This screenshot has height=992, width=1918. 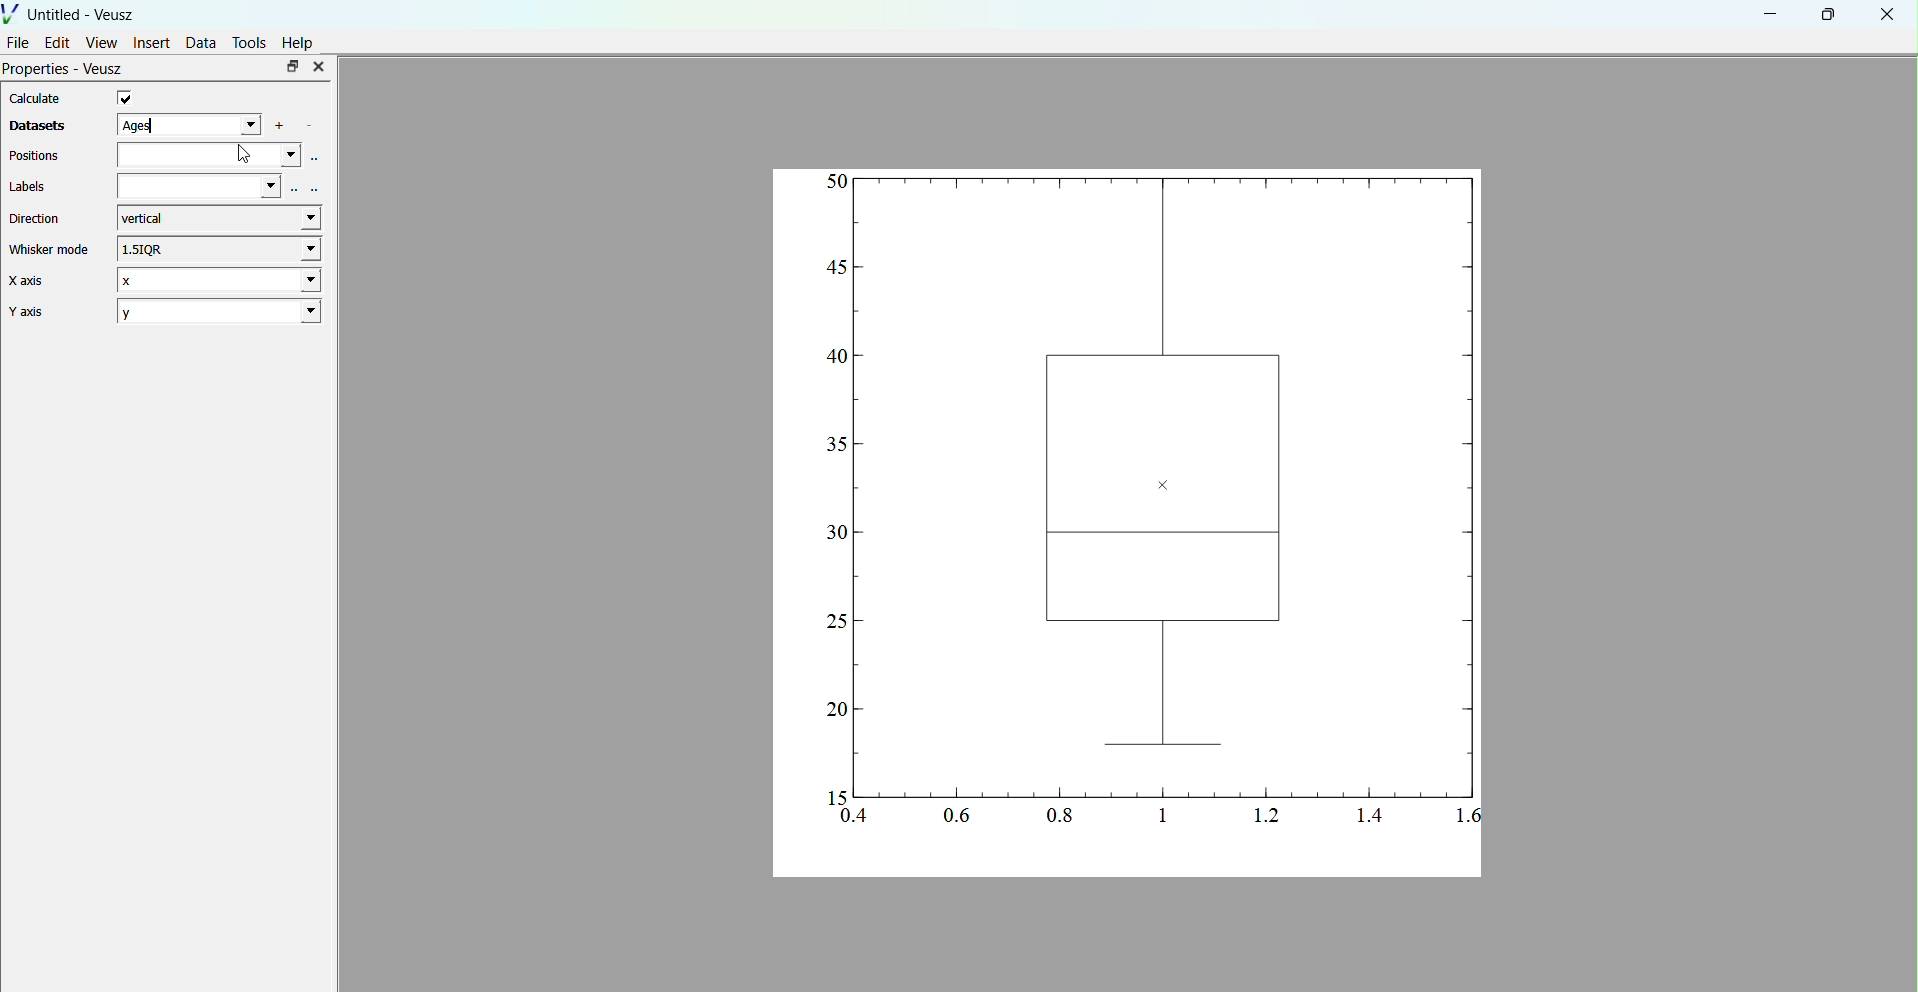 What do you see at coordinates (58, 42) in the screenshot?
I see `Edit` at bounding box center [58, 42].